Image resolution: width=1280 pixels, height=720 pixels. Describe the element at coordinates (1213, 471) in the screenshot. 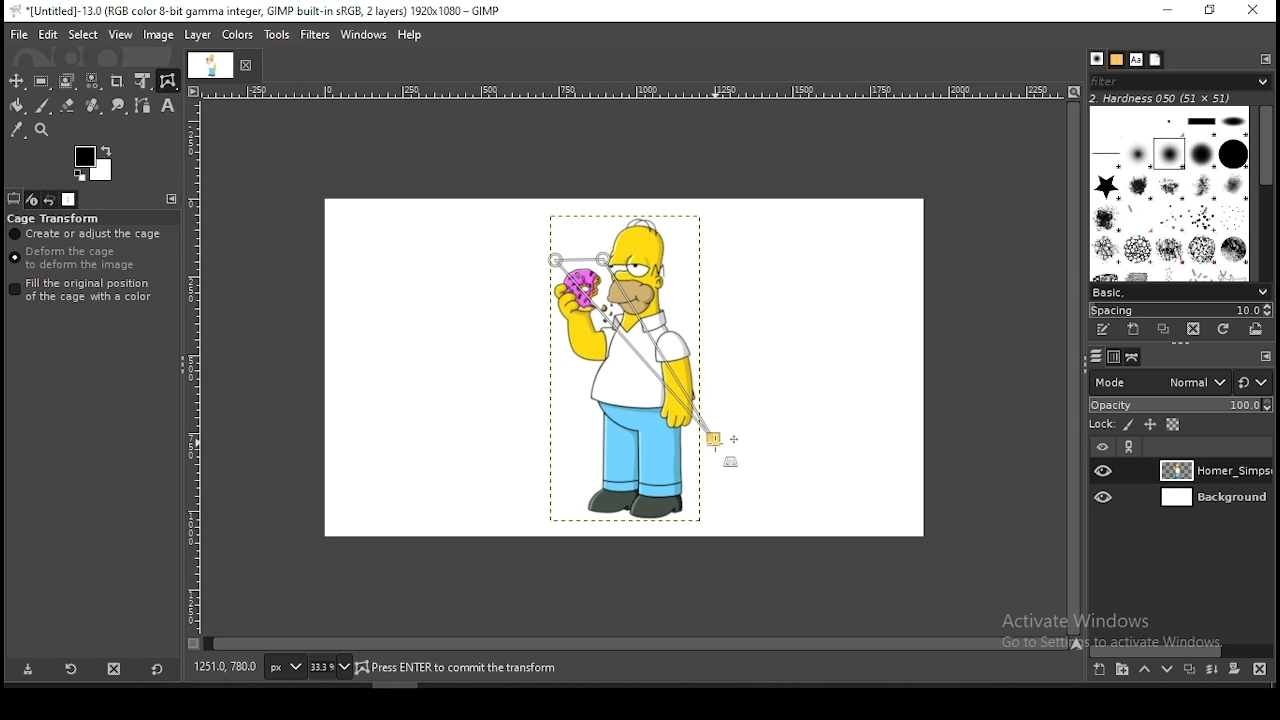

I see `layer` at that location.